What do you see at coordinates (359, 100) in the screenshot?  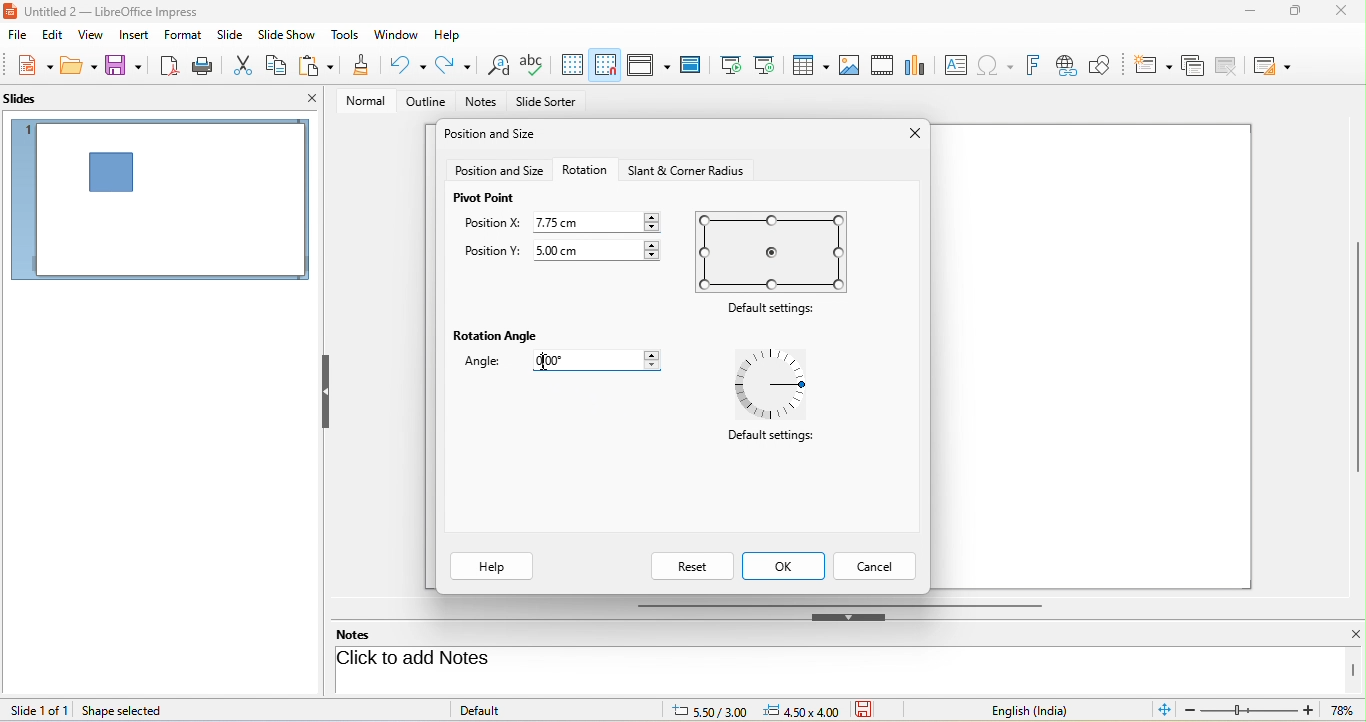 I see `normal` at bounding box center [359, 100].